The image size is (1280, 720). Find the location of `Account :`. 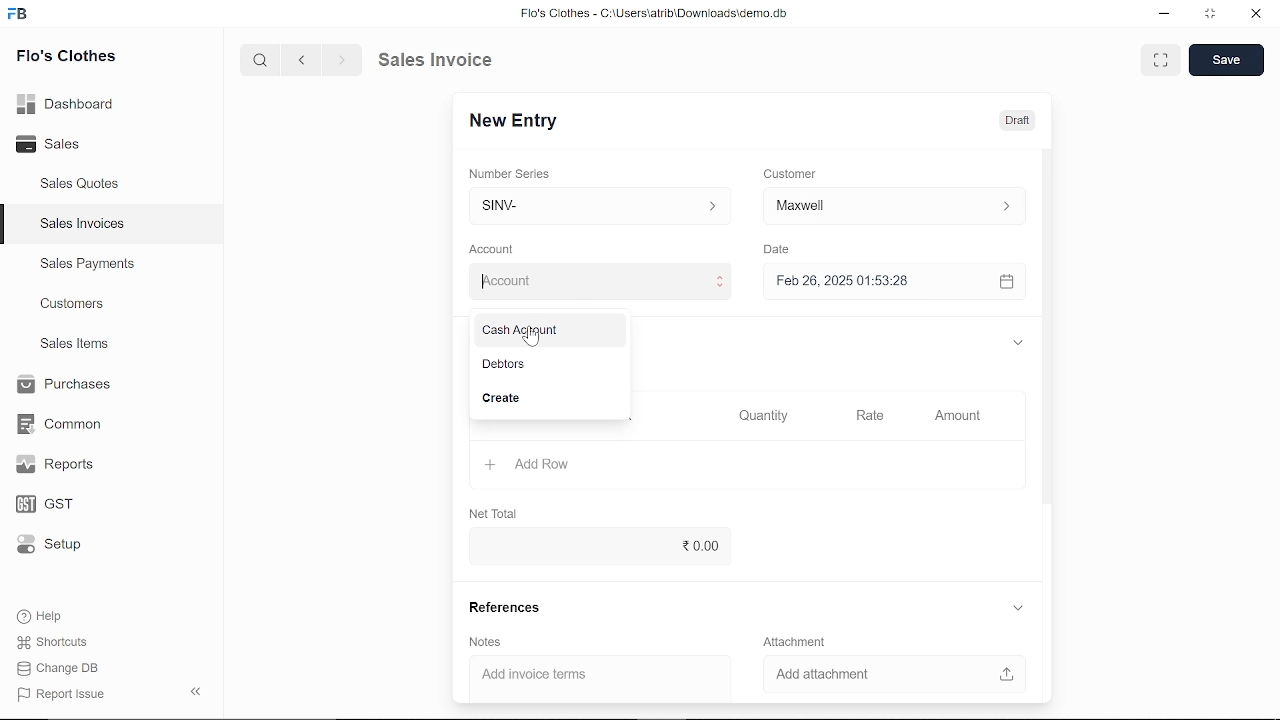

Account : is located at coordinates (597, 279).